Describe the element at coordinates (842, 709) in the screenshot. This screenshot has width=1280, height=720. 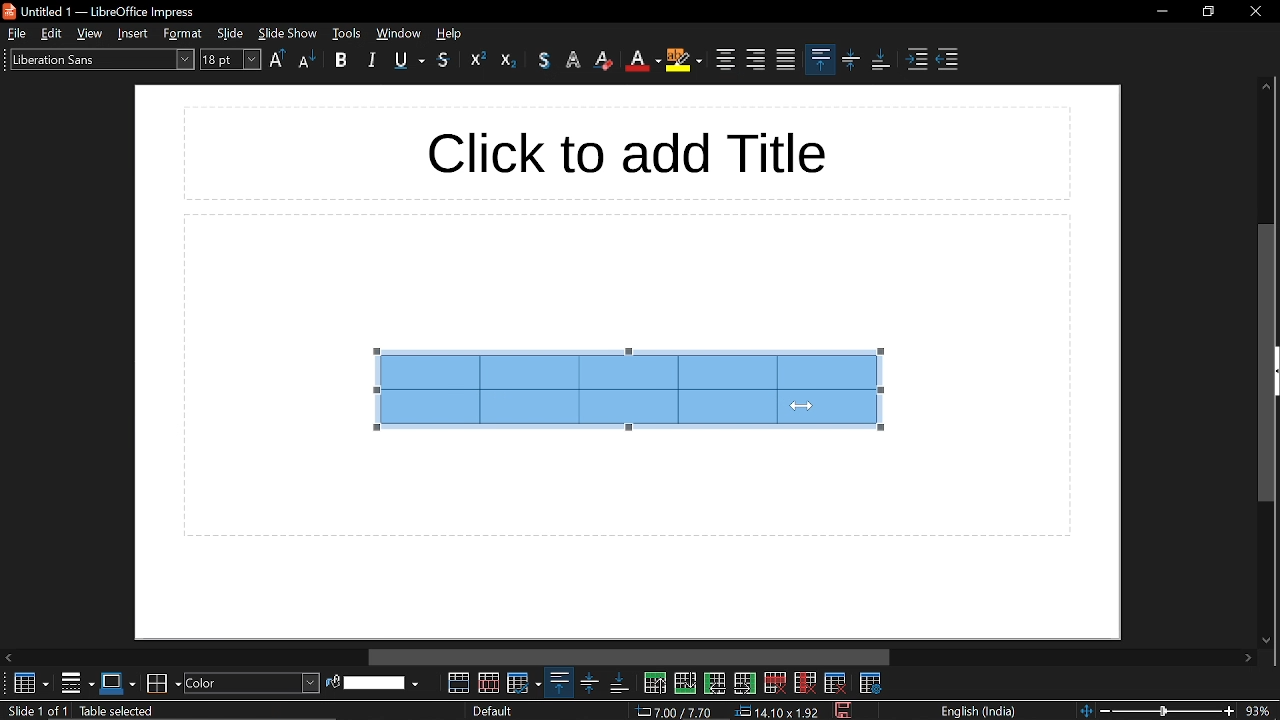
I see `save` at that location.